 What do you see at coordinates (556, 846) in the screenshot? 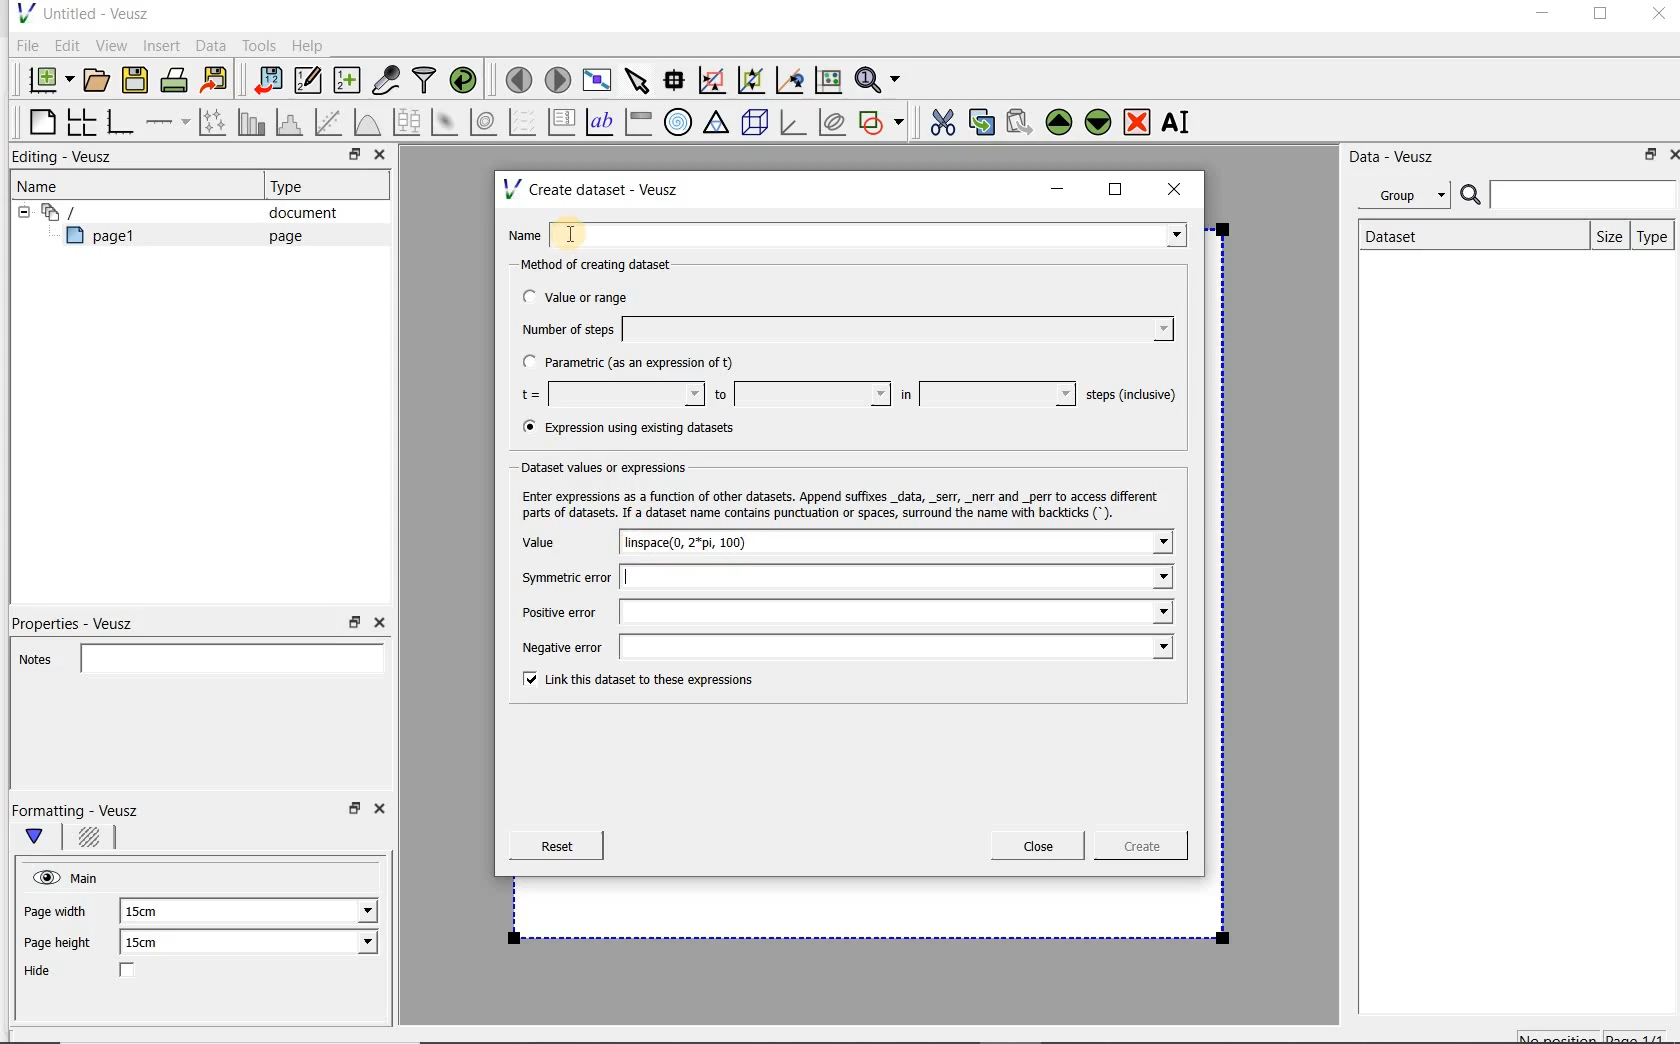
I see `Reset` at bounding box center [556, 846].